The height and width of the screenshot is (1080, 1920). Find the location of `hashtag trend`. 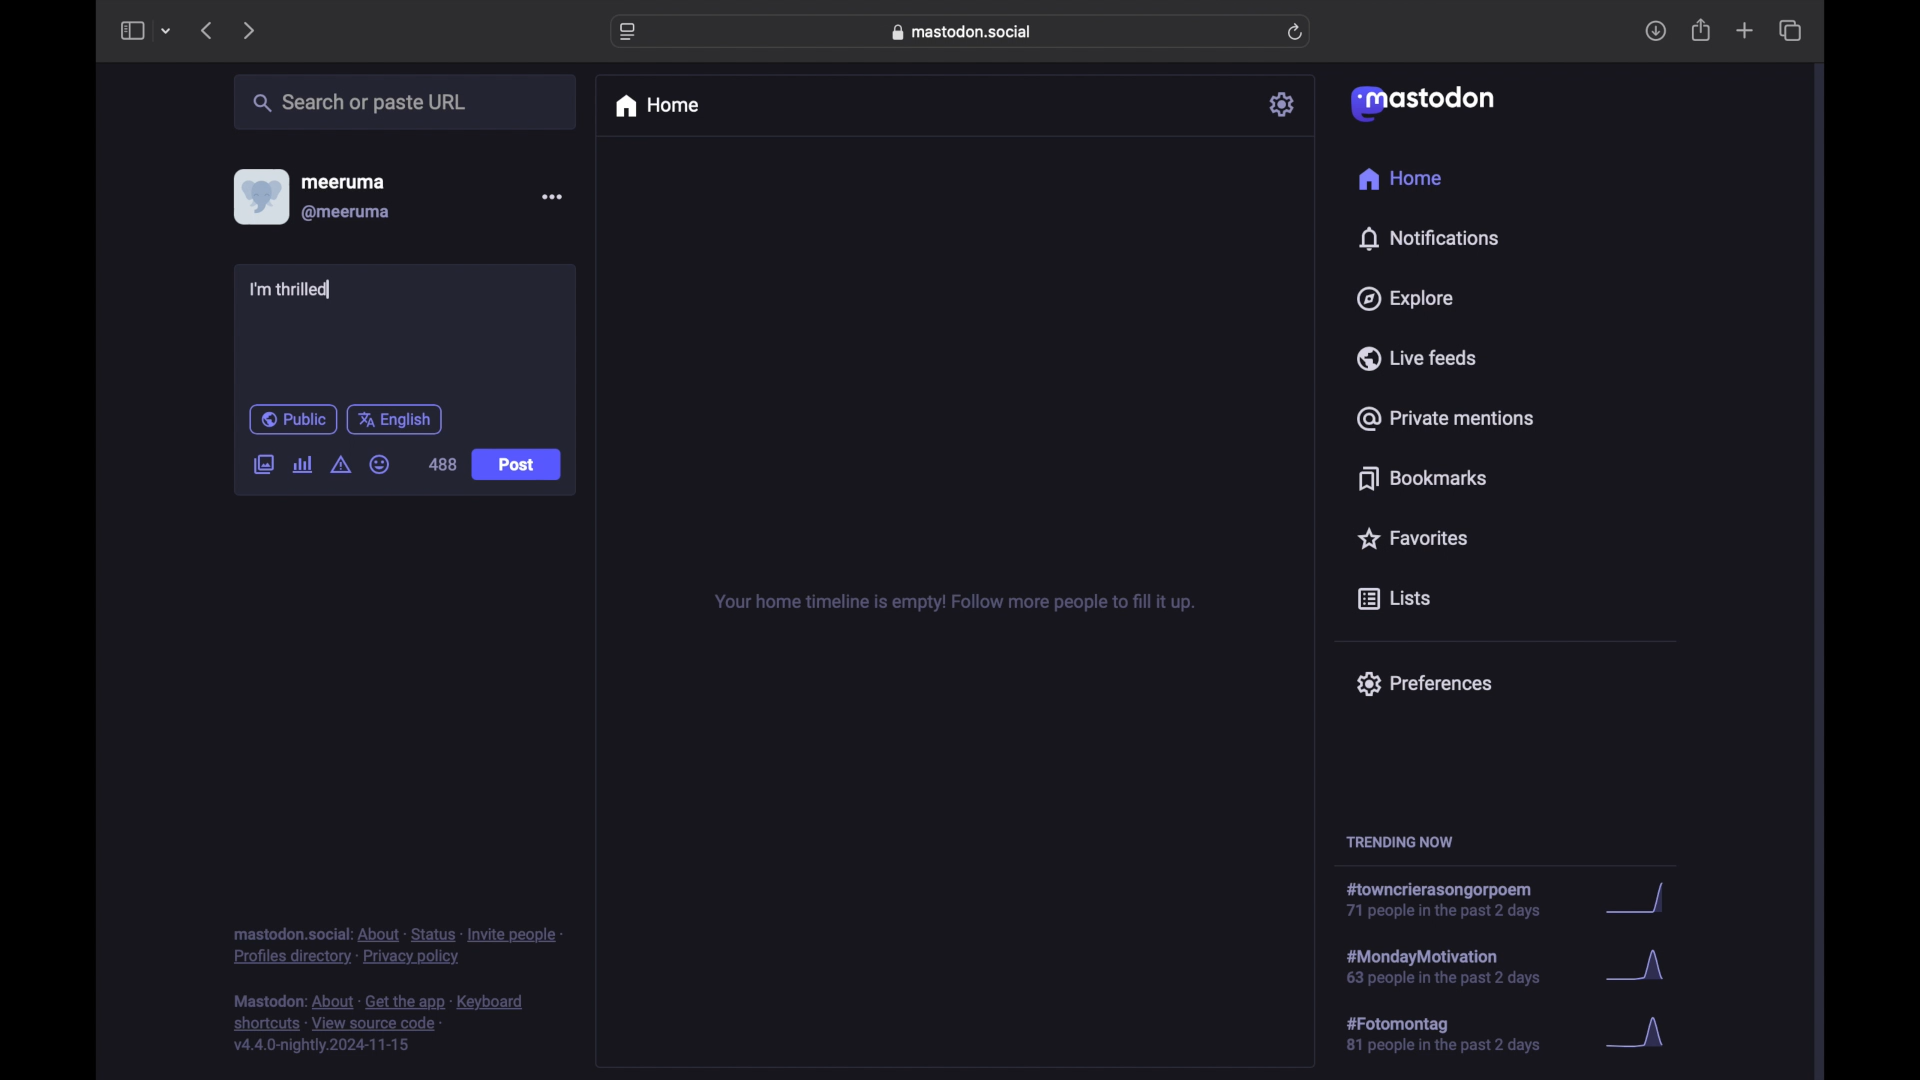

hashtag trend is located at coordinates (1451, 900).